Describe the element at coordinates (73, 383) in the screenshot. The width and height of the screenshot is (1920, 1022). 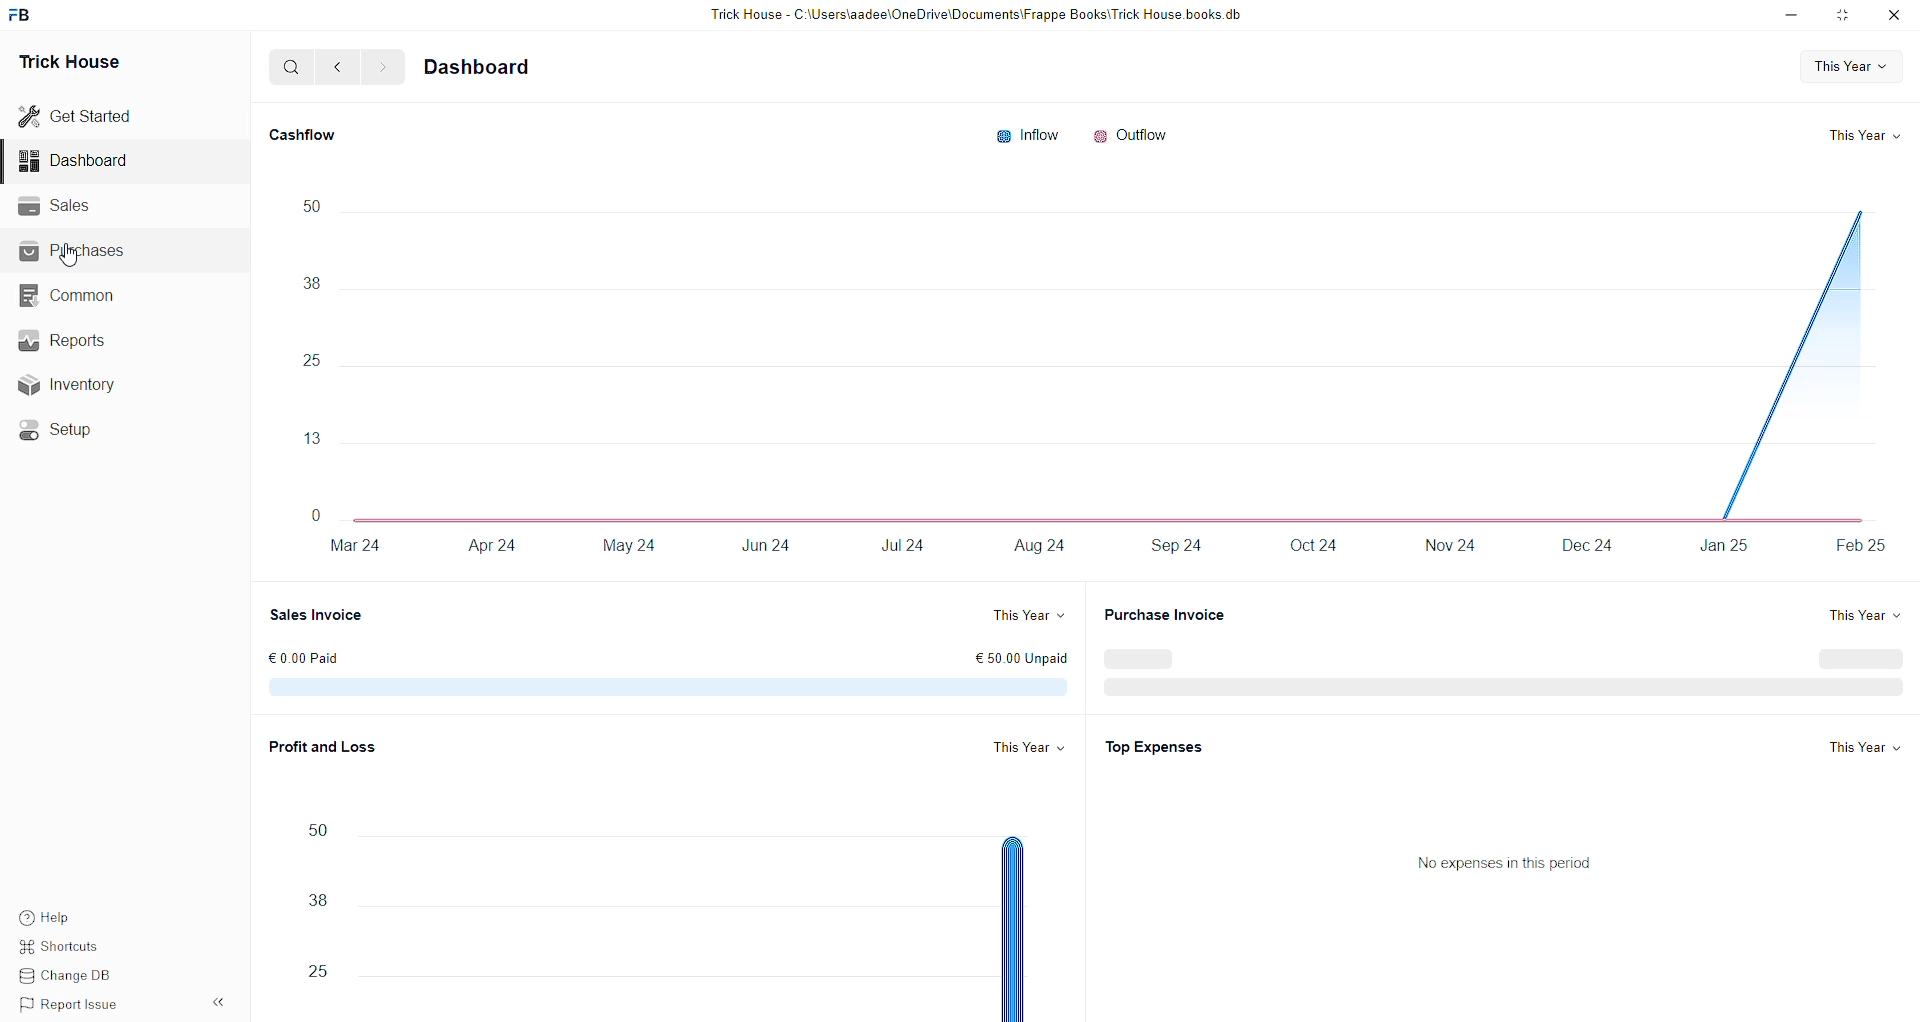
I see `Inventory` at that location.